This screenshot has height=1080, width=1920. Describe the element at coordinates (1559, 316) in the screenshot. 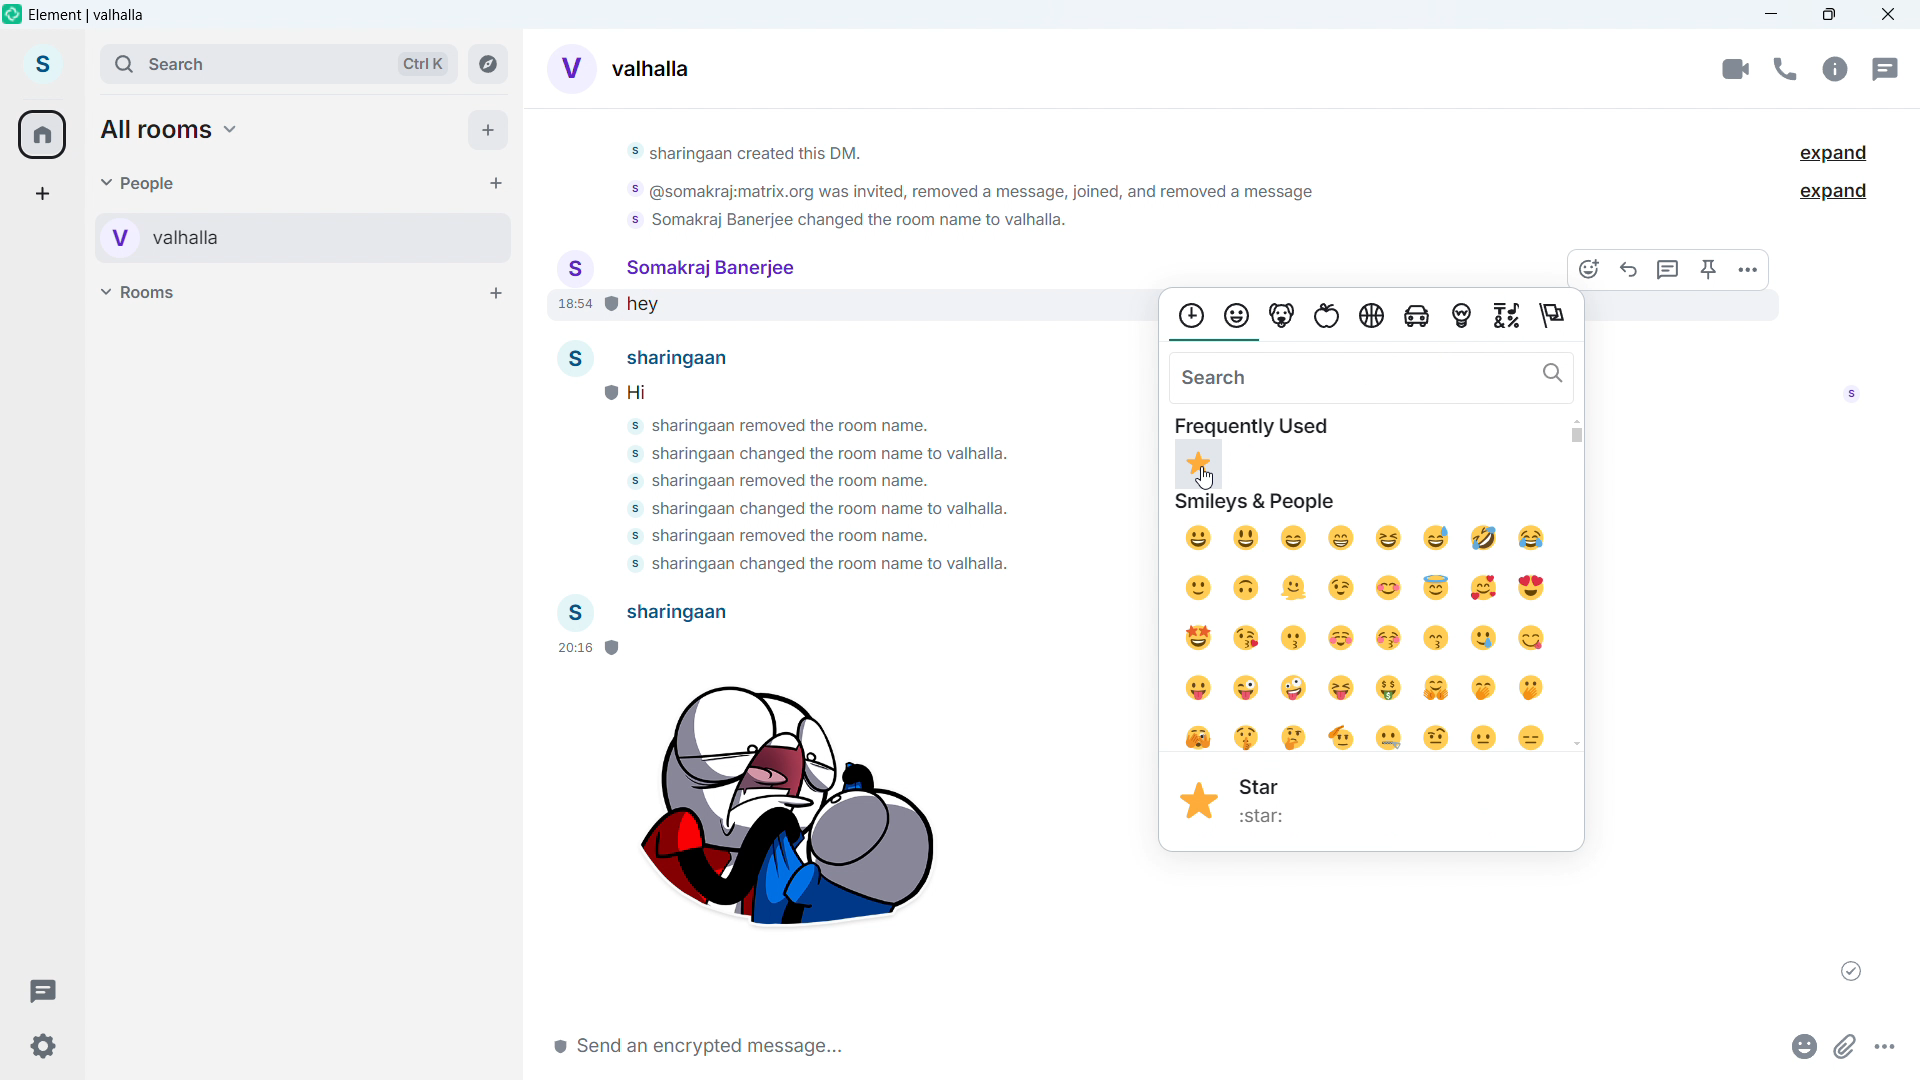

I see `flags` at that location.